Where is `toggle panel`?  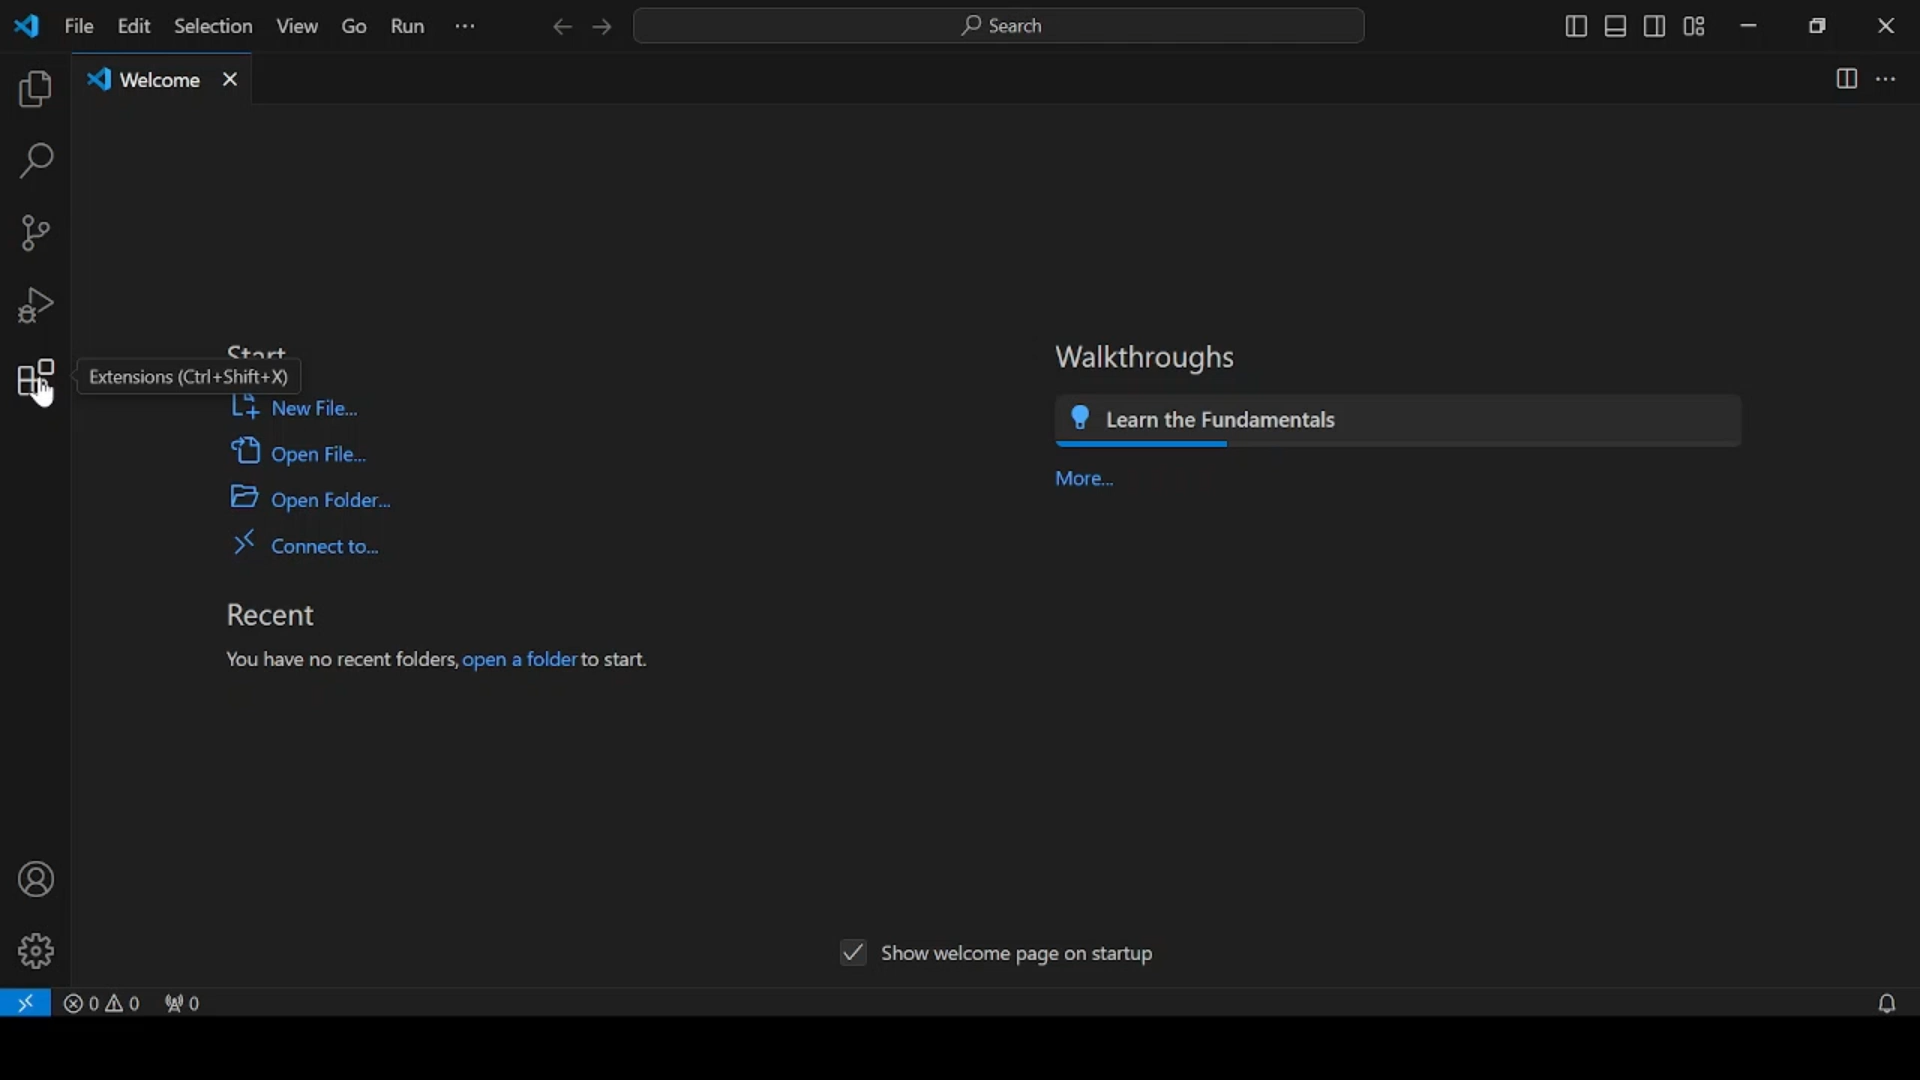
toggle panel is located at coordinates (1615, 27).